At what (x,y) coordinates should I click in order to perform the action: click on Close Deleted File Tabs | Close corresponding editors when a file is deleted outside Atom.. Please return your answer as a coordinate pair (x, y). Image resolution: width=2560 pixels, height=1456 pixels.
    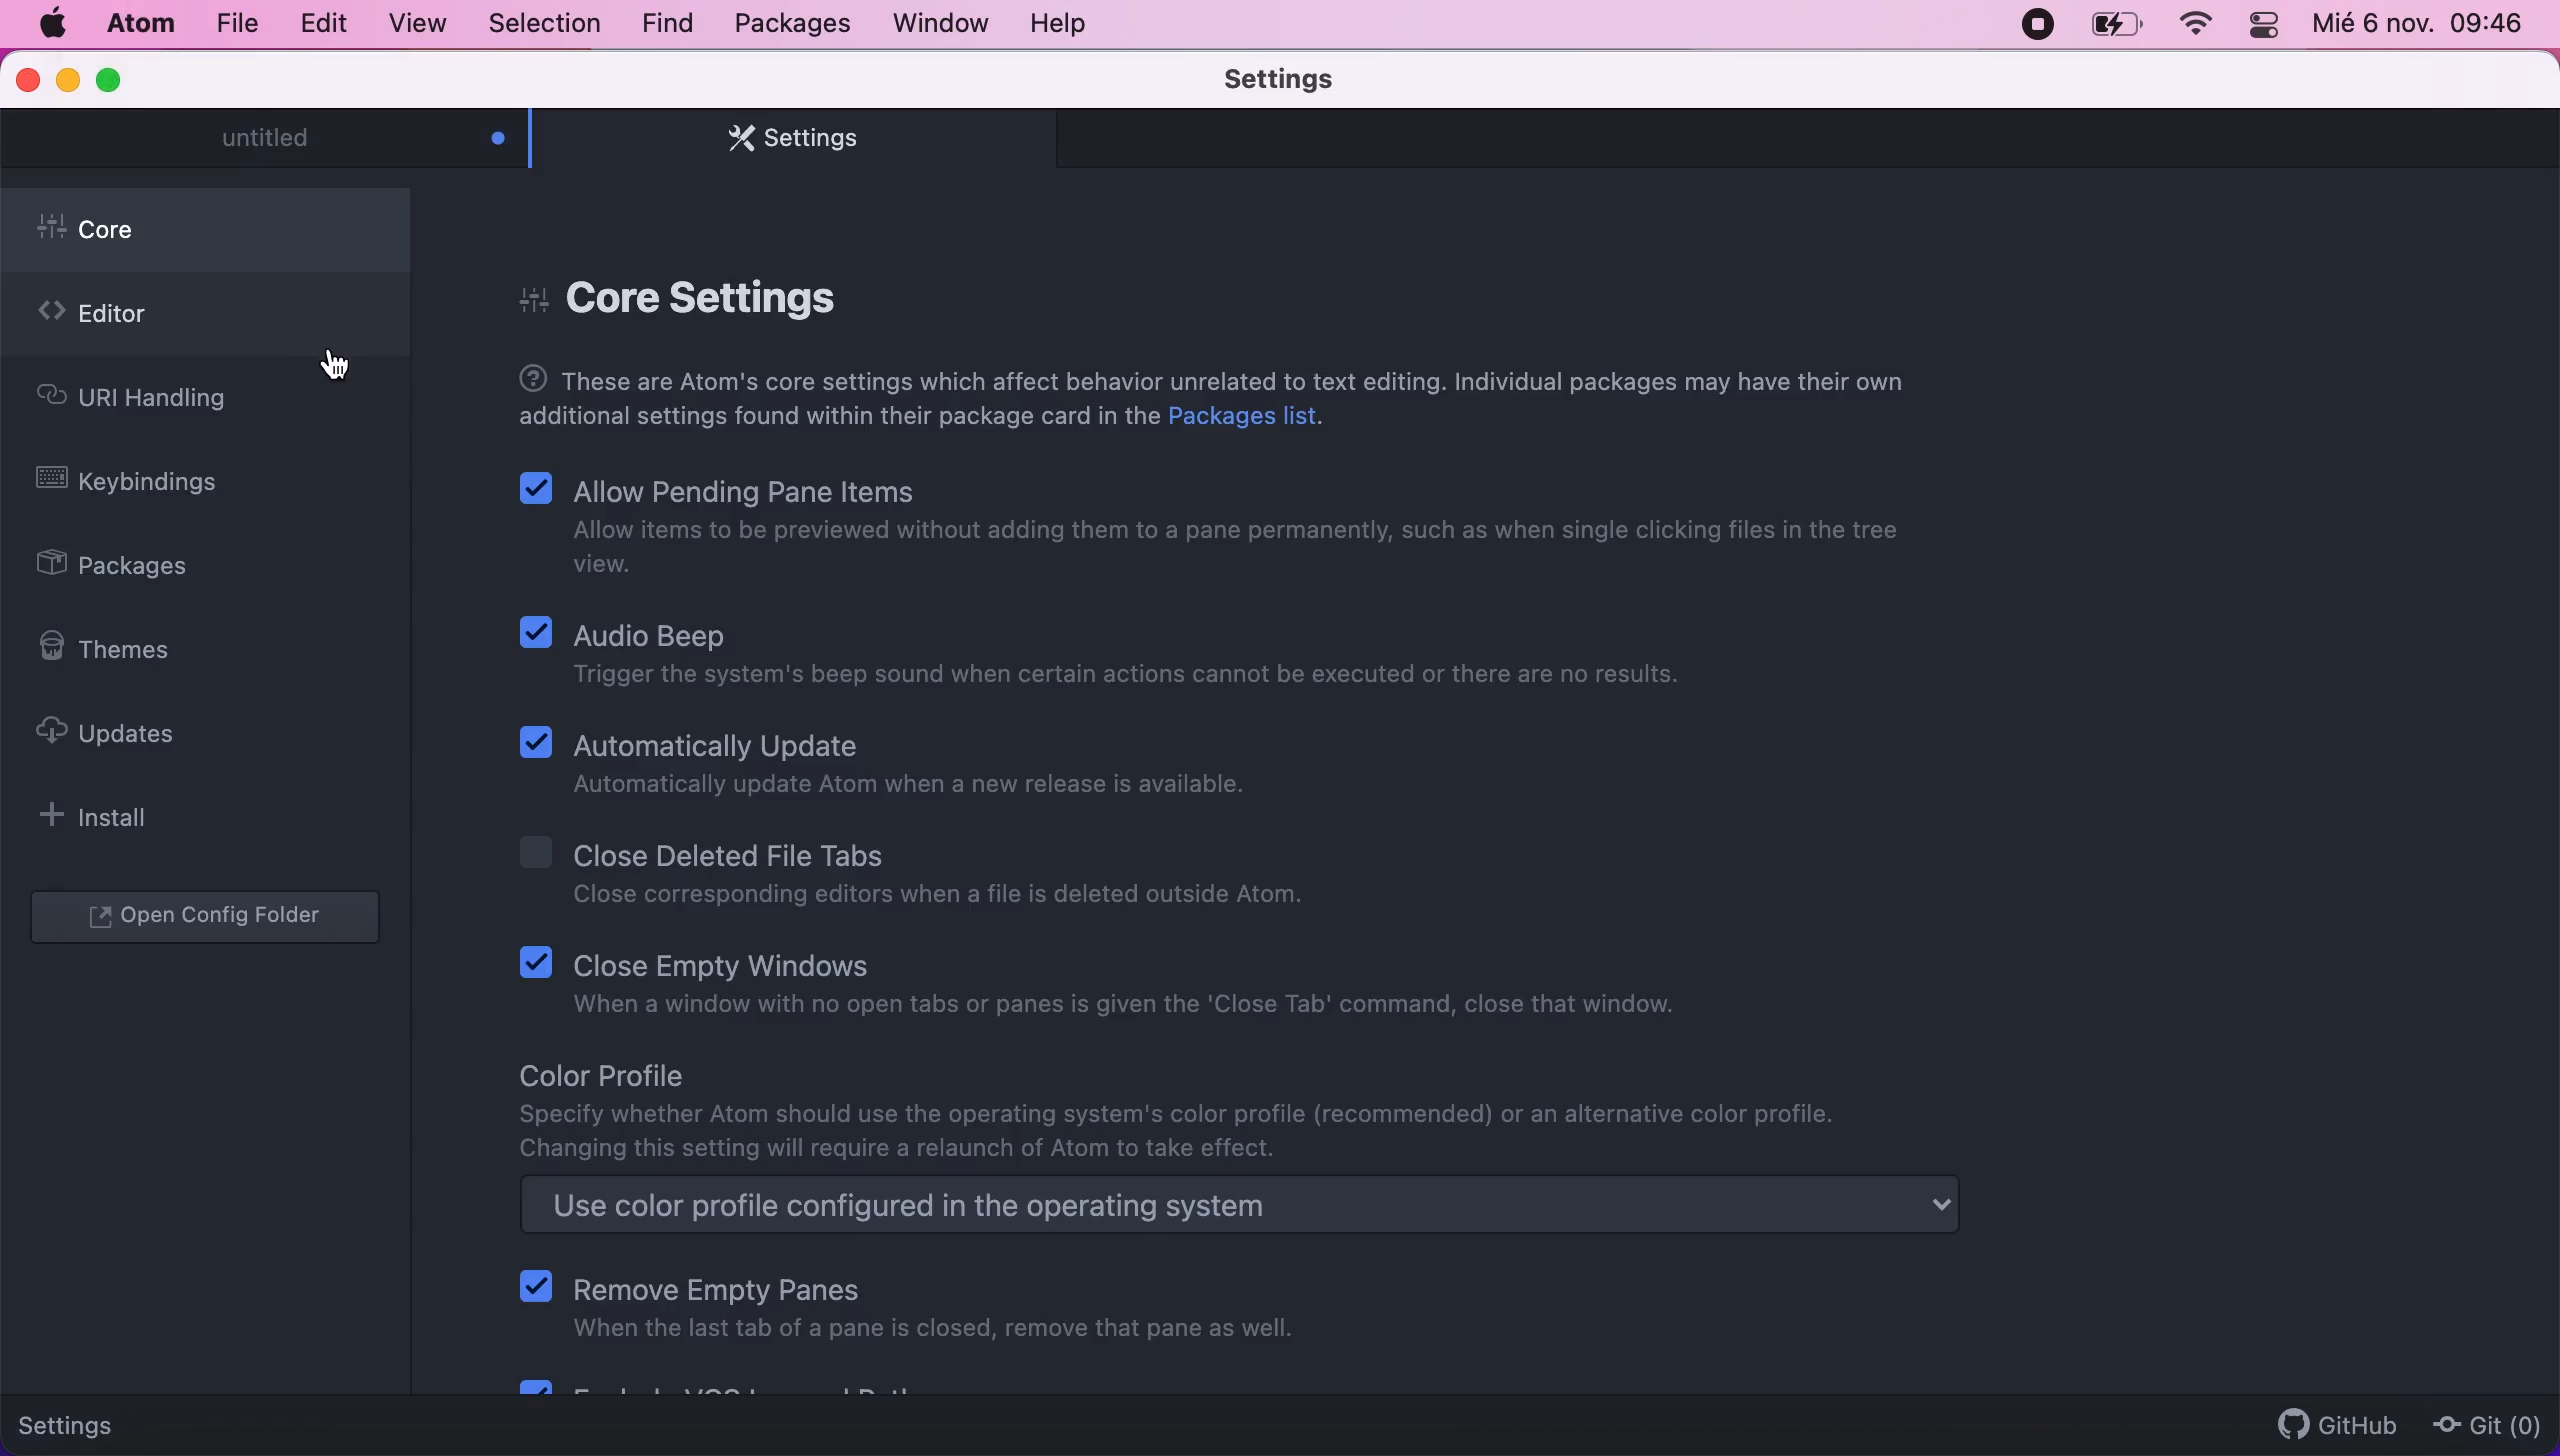
    Looking at the image, I should click on (919, 874).